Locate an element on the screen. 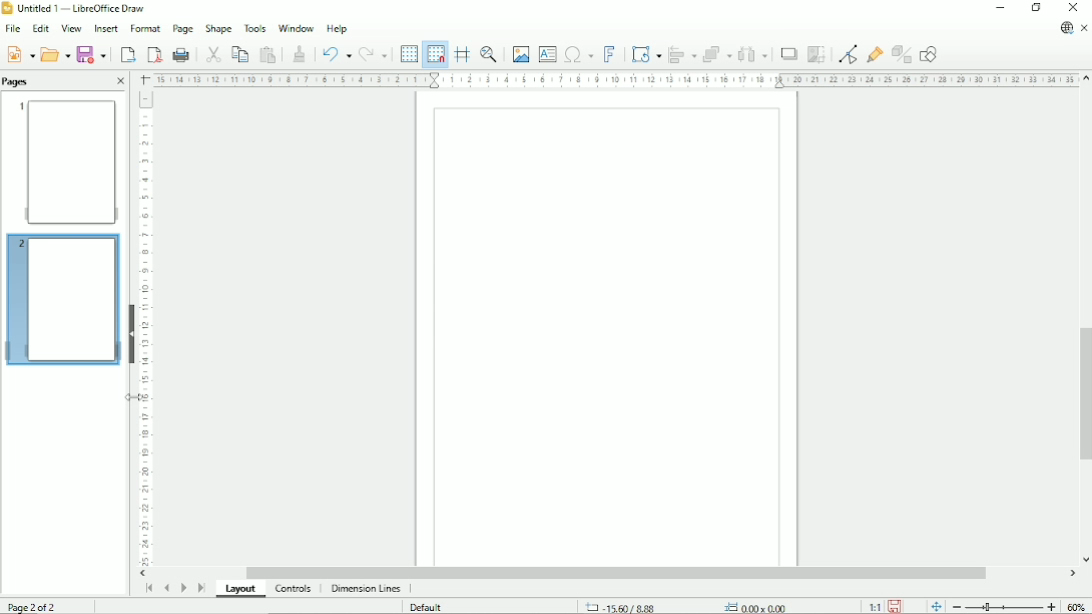  Hide is located at coordinates (132, 332).